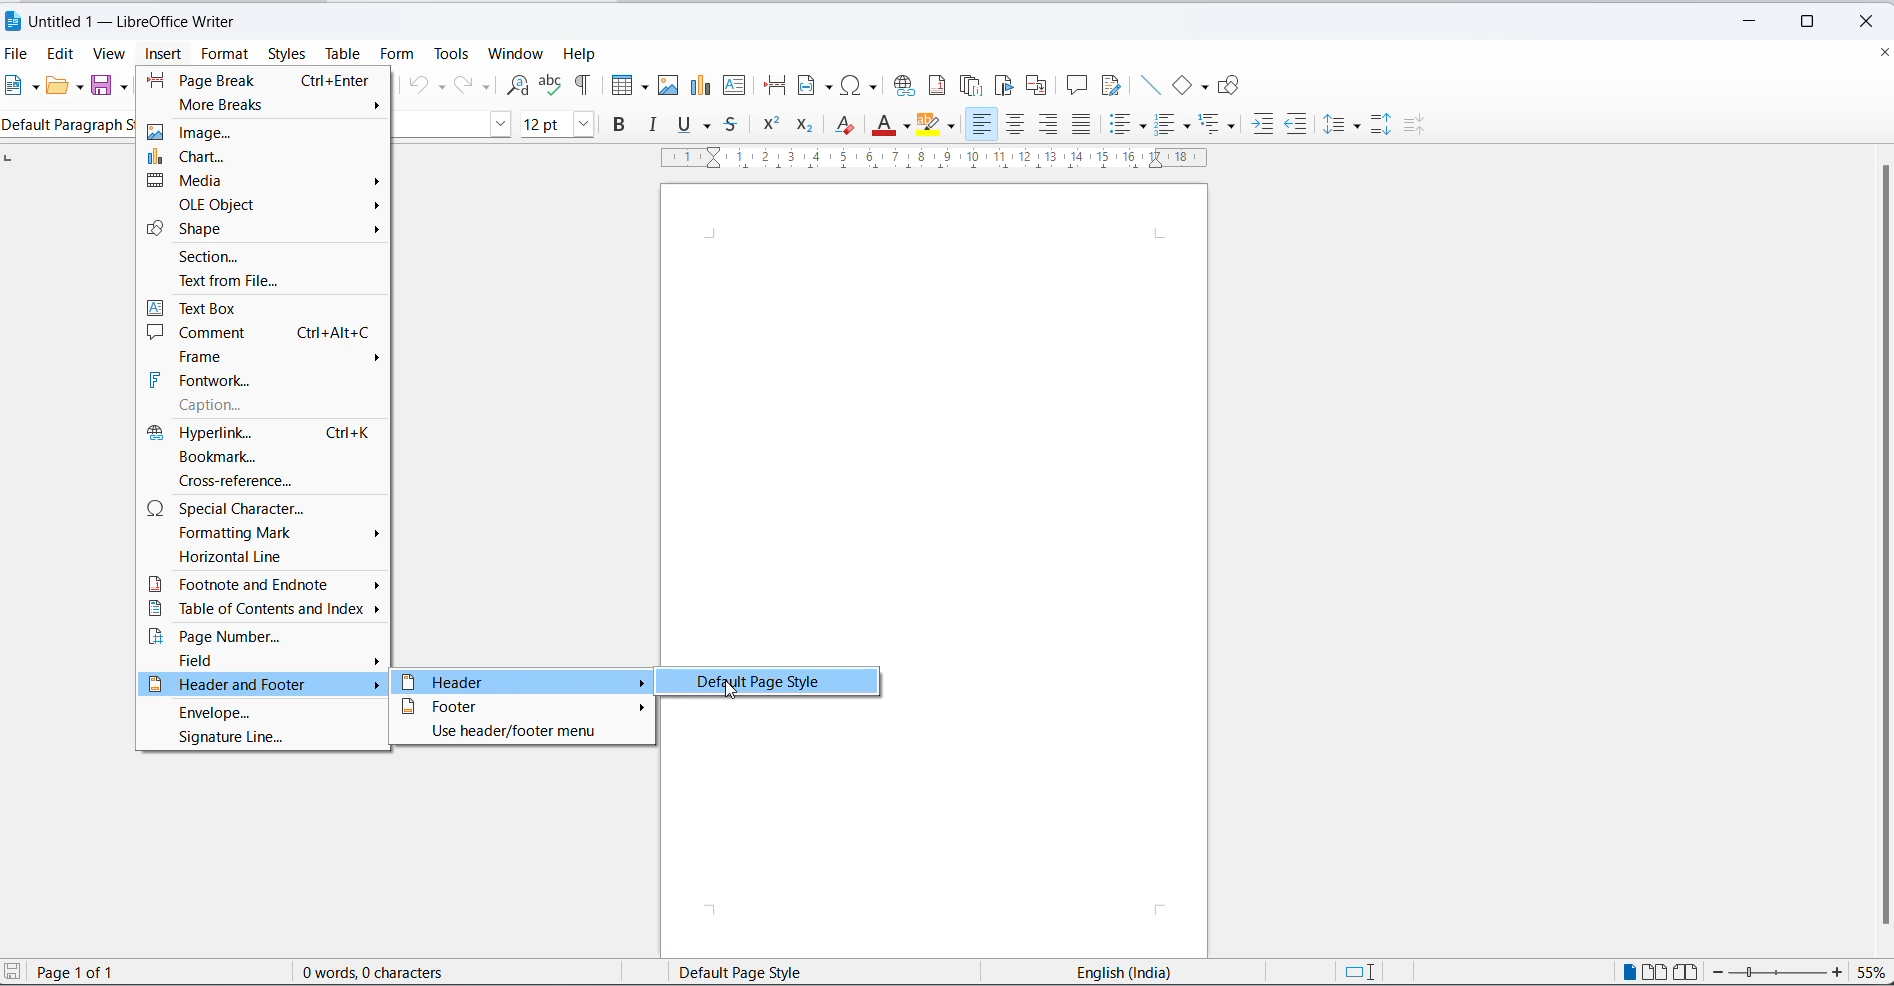 The image size is (1894, 986). What do you see at coordinates (74, 86) in the screenshot?
I see `open options` at bounding box center [74, 86].